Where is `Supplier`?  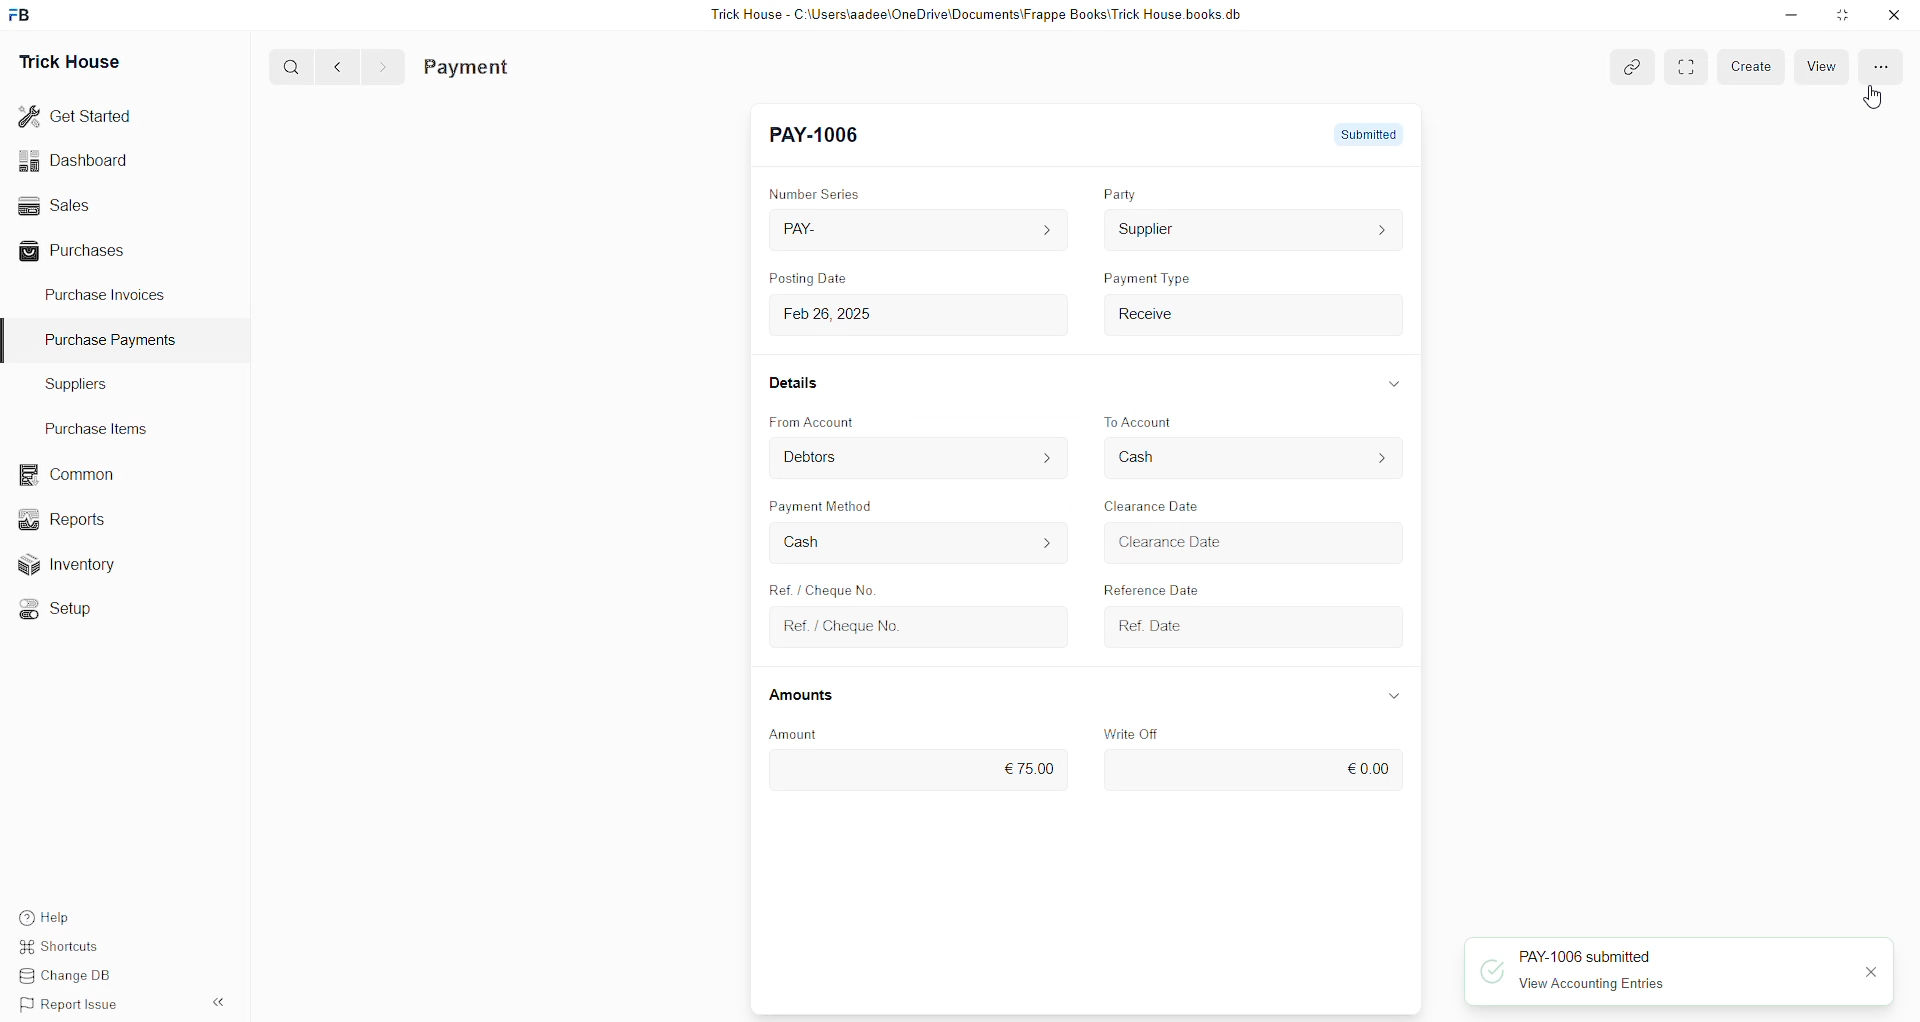 Supplier is located at coordinates (1245, 231).